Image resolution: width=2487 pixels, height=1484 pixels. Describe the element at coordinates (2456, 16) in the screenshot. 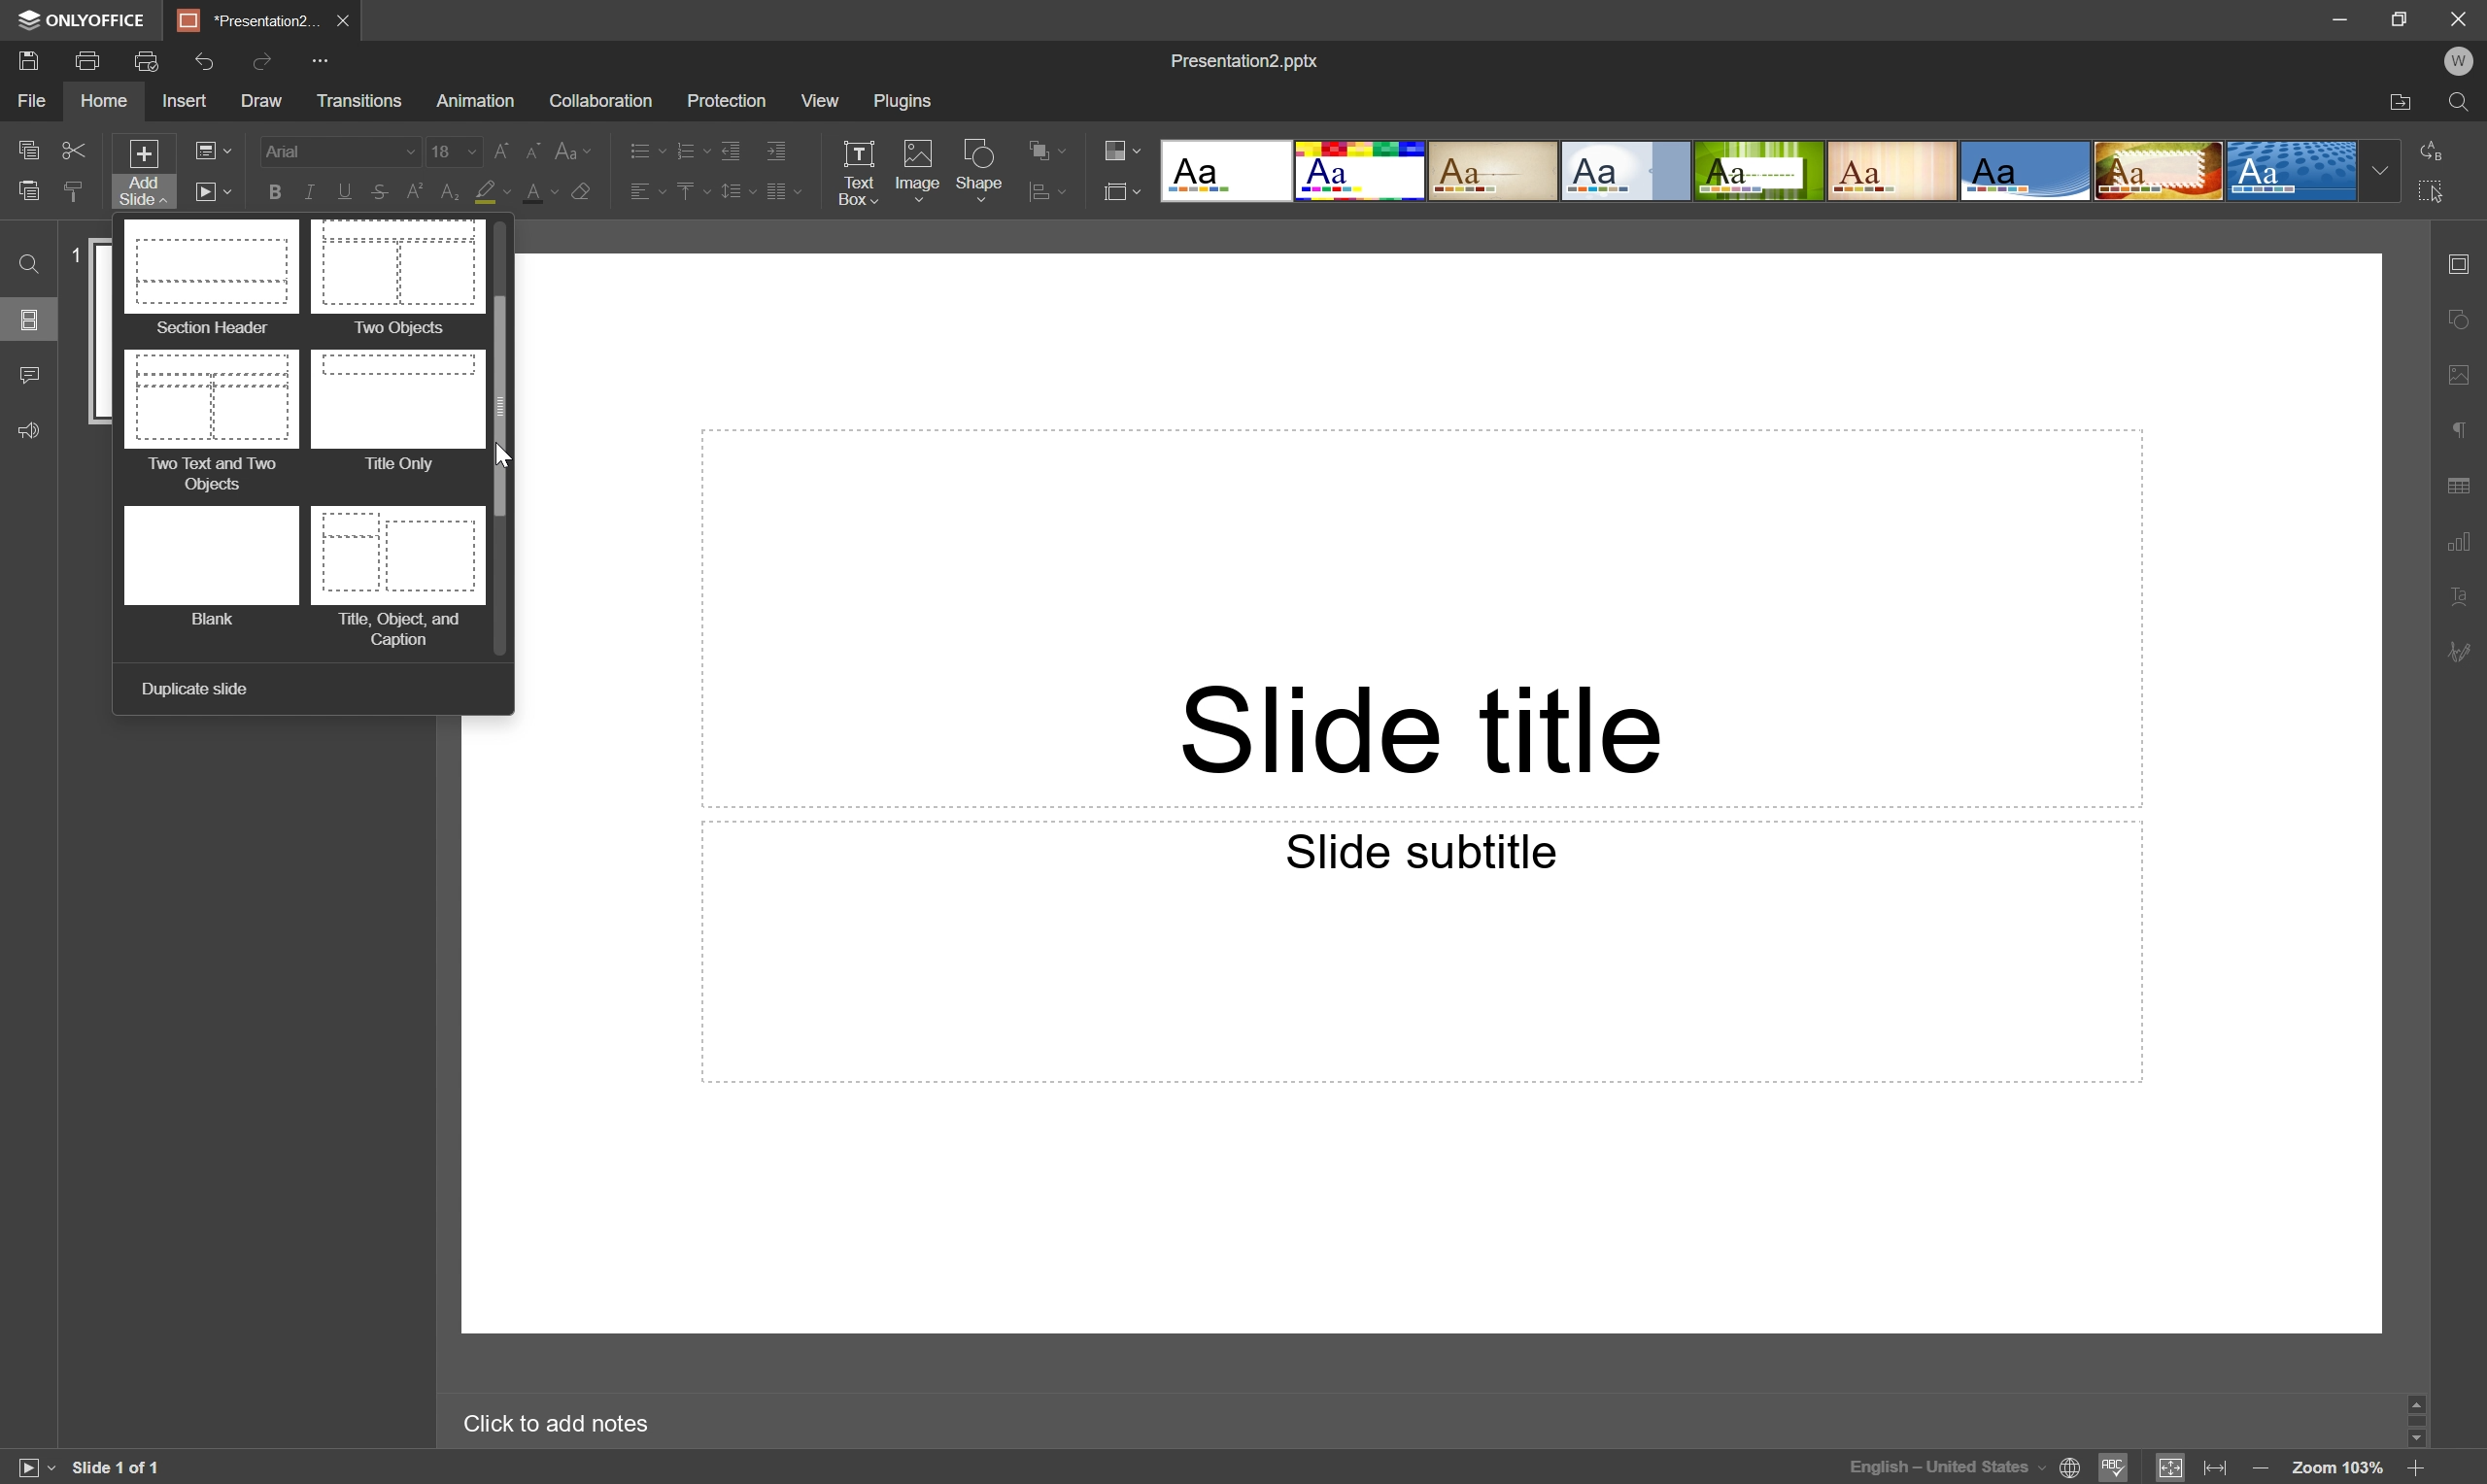

I see `Close` at that location.